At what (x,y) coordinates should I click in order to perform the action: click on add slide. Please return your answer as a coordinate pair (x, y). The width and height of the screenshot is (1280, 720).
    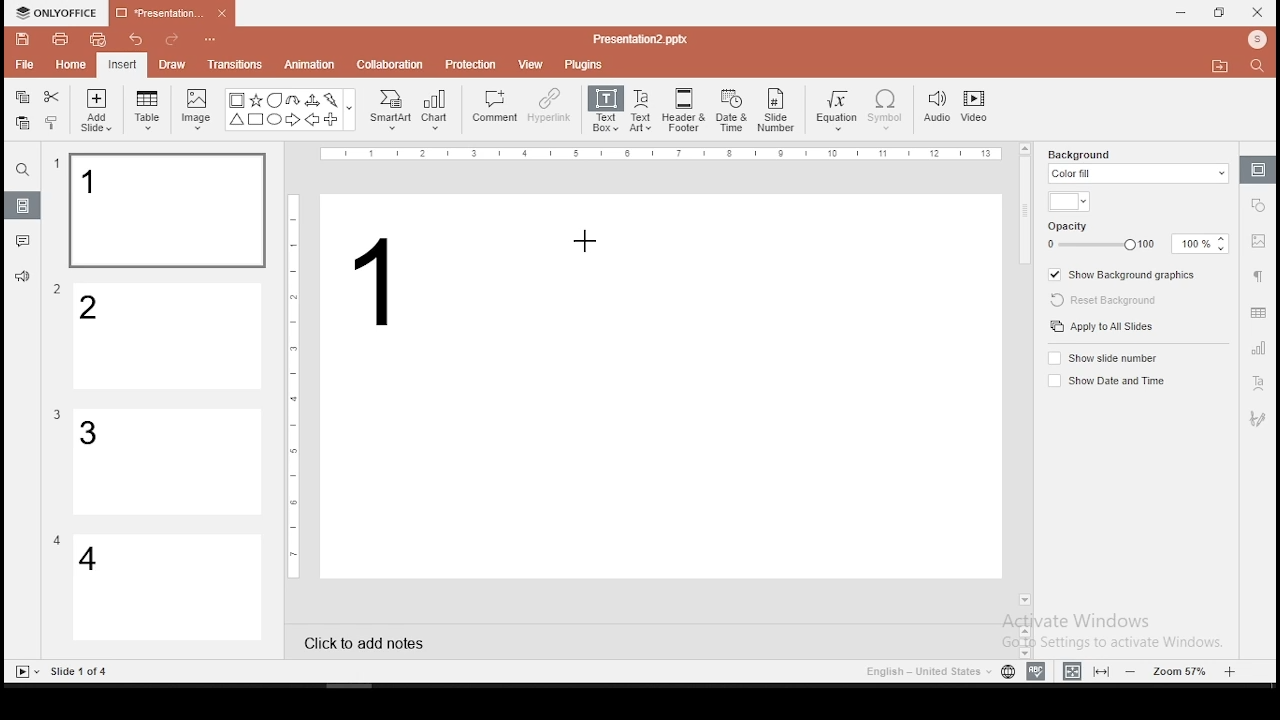
    Looking at the image, I should click on (96, 110).